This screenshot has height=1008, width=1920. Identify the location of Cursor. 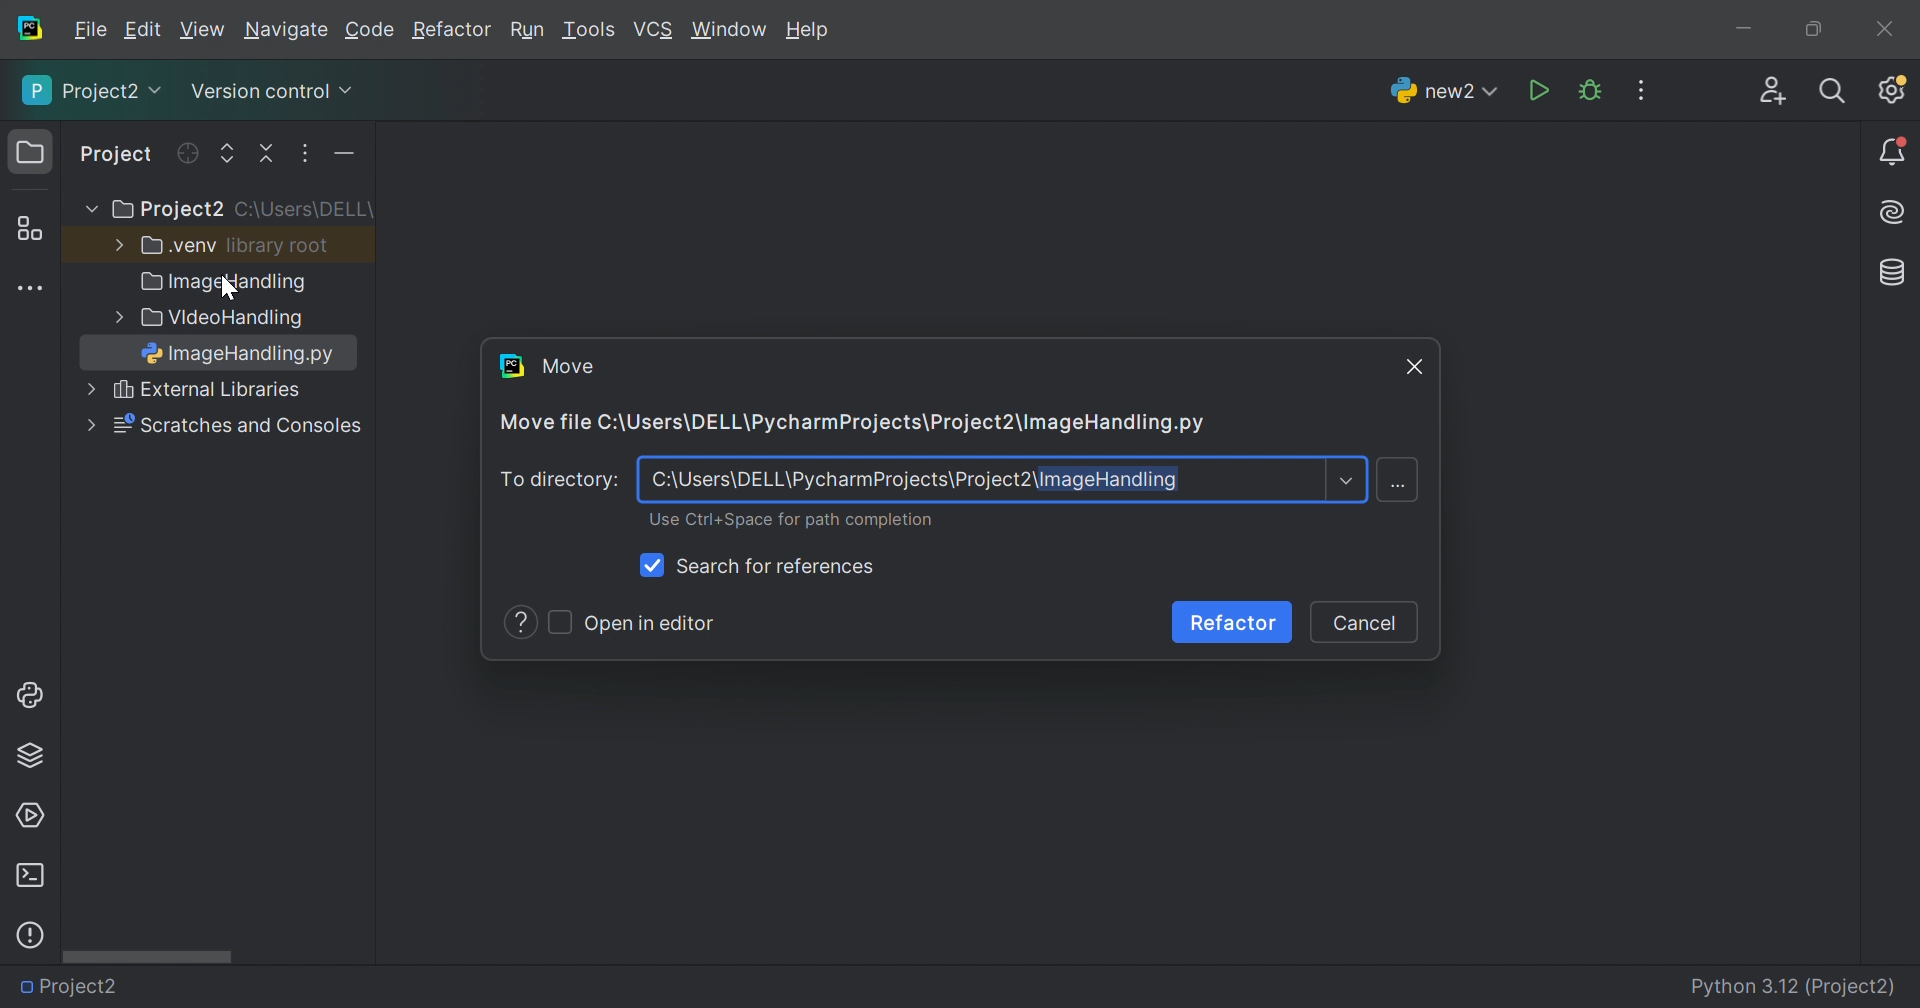
(233, 289).